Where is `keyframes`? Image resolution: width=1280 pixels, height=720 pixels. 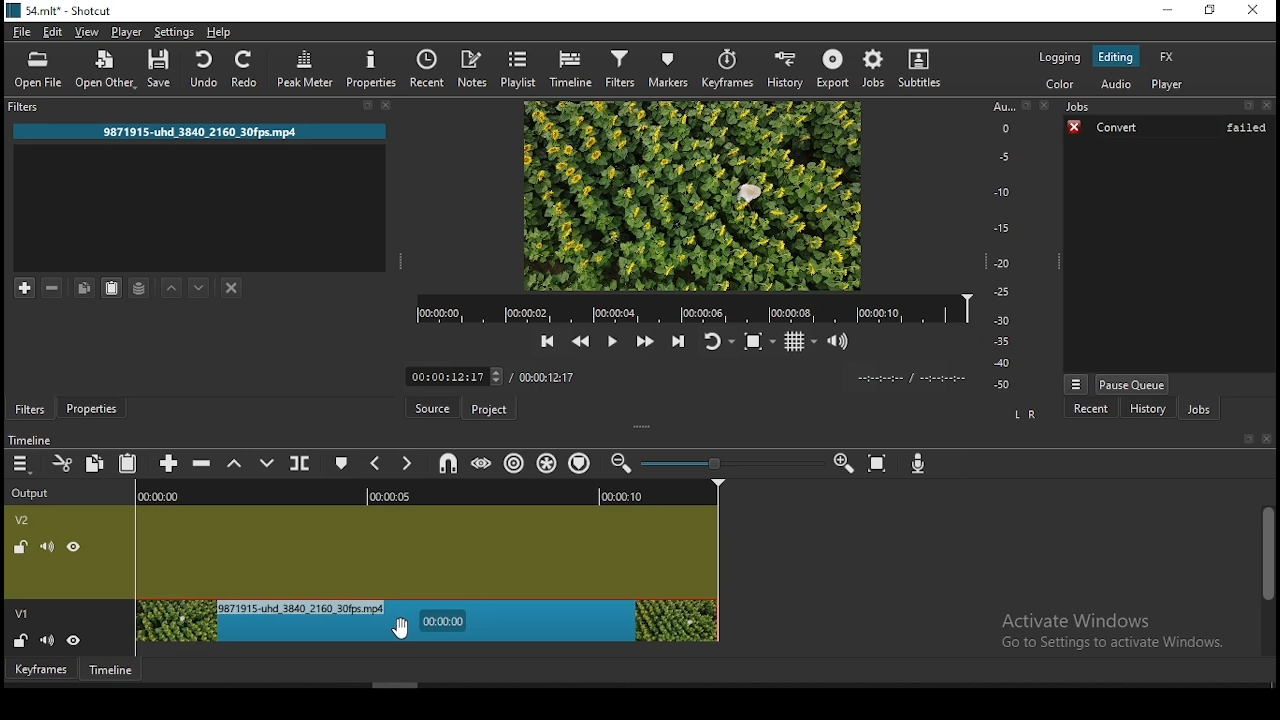 keyframes is located at coordinates (730, 68).